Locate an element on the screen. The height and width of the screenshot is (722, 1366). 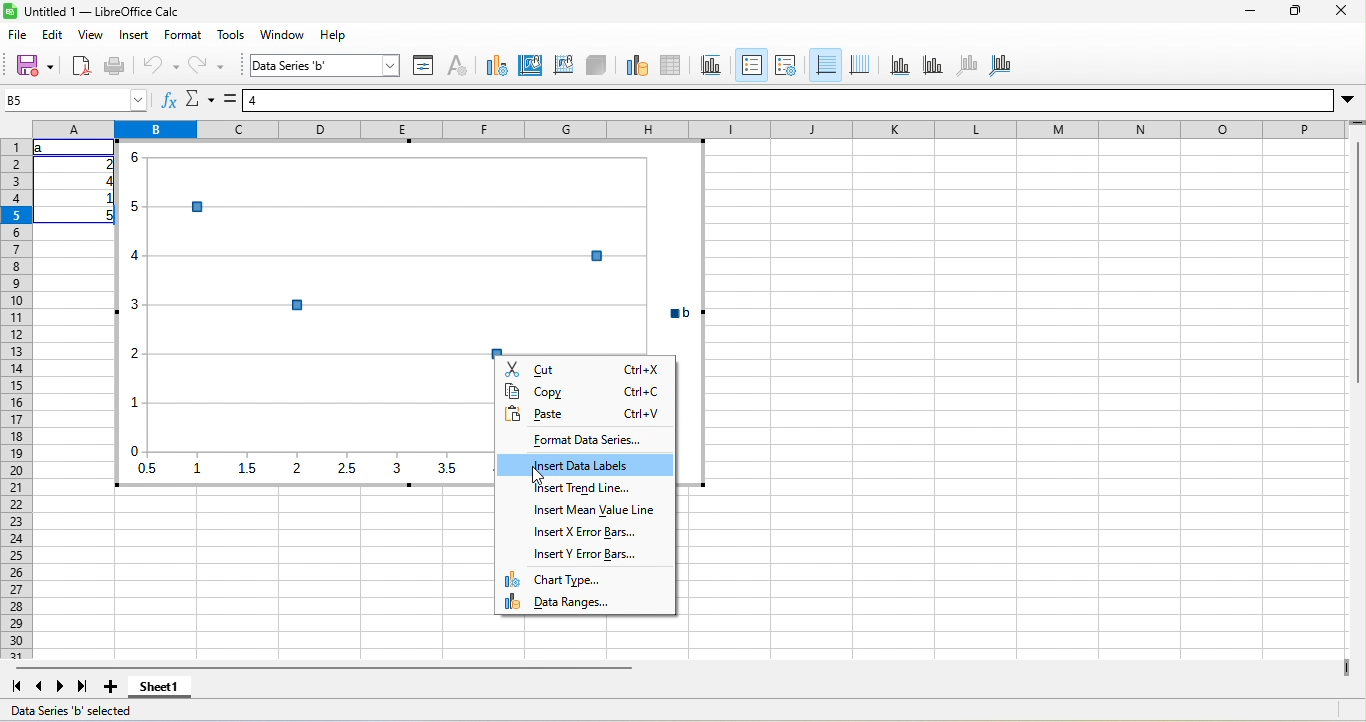
file is located at coordinates (18, 35).